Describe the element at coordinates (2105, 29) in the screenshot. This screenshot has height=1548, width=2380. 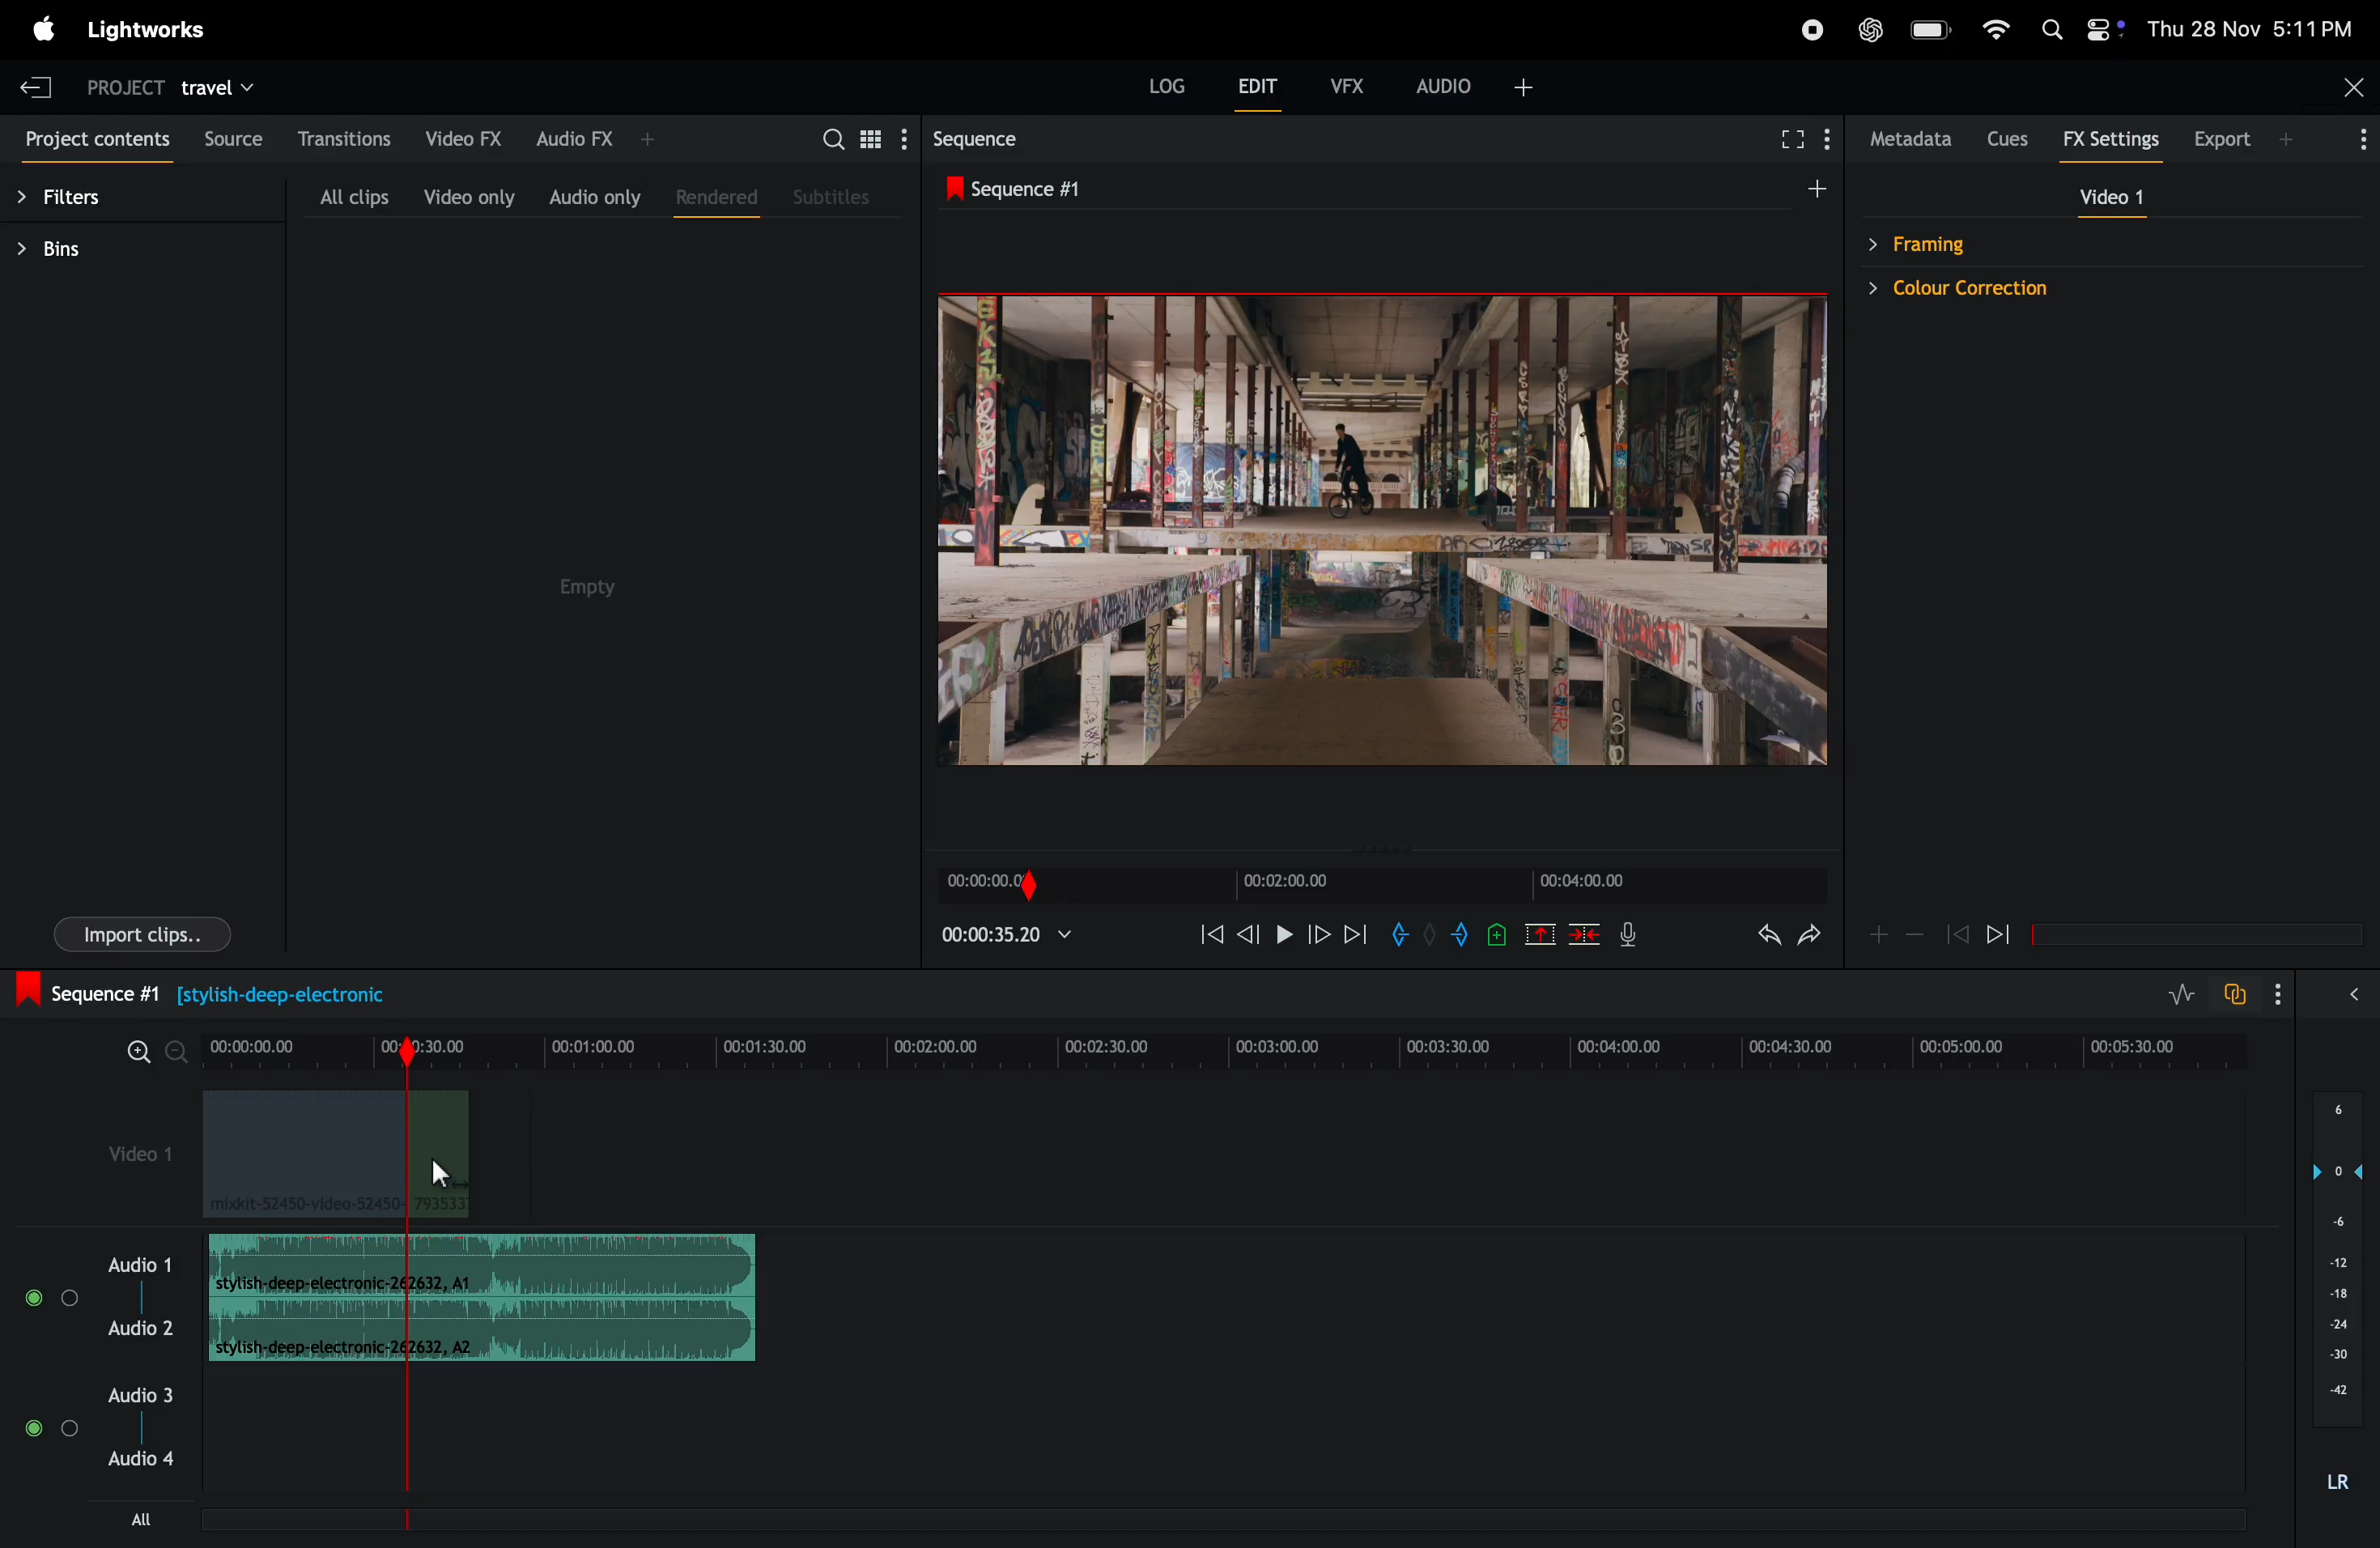
I see `Control Center` at that location.